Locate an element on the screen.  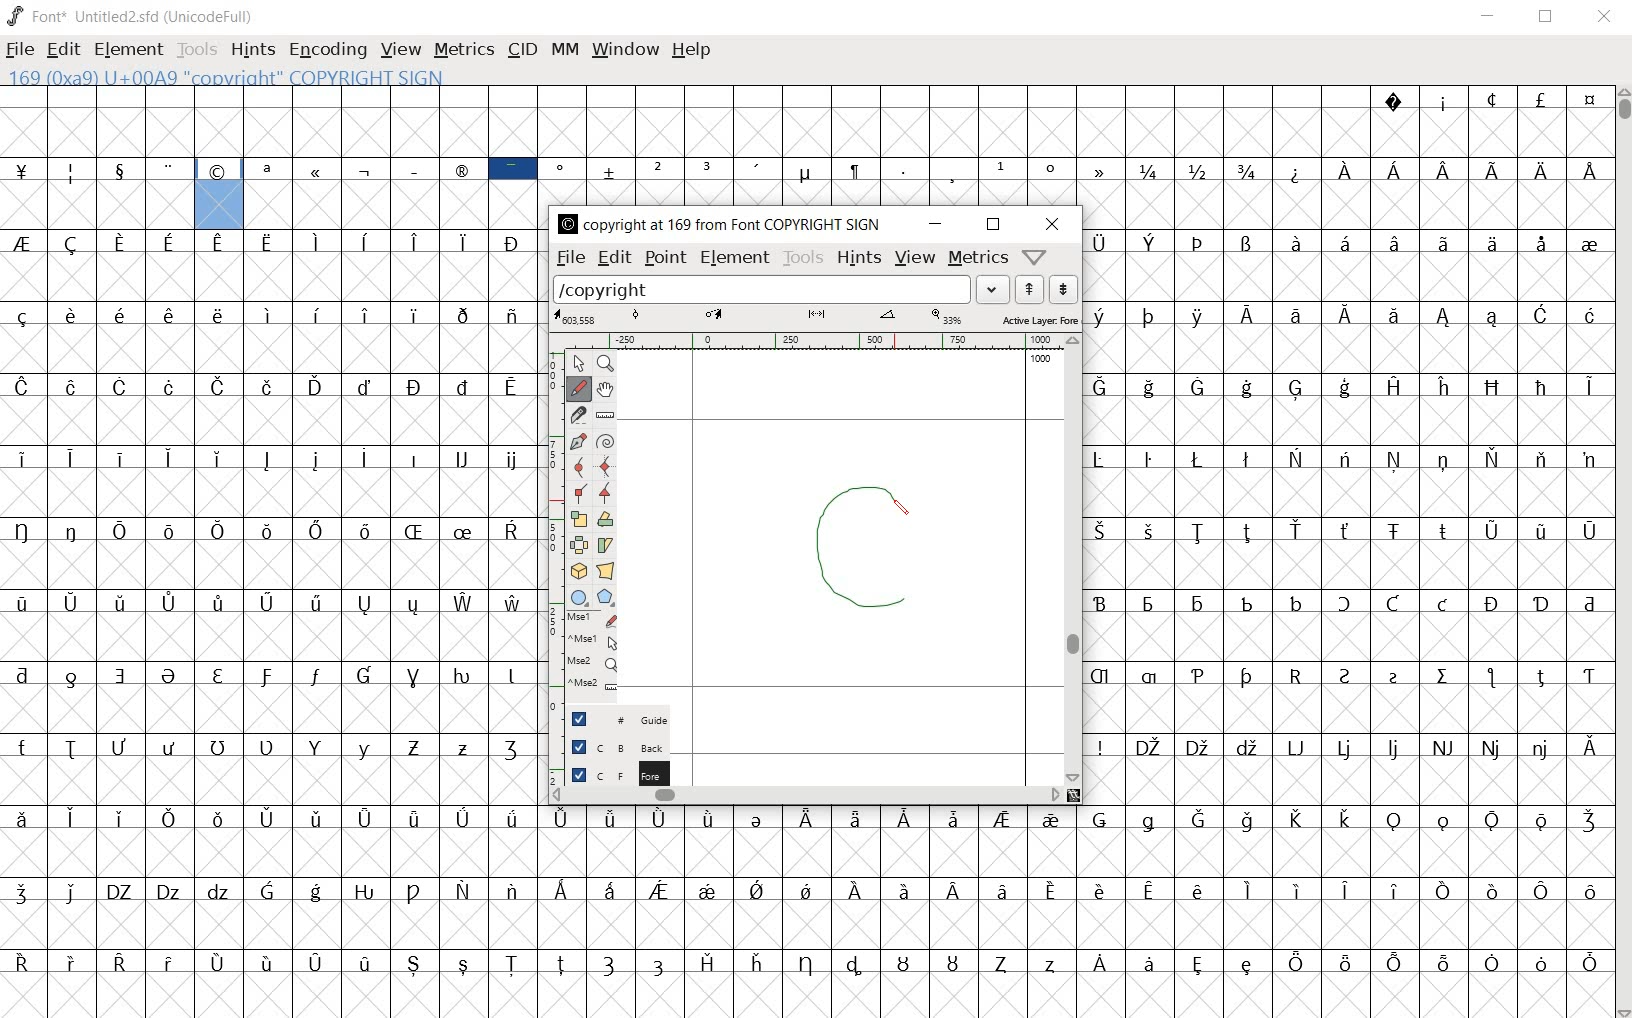
169 (0x9a) U+00A9 "copyright" COPYRIGHT SIGN is located at coordinates (220, 191).